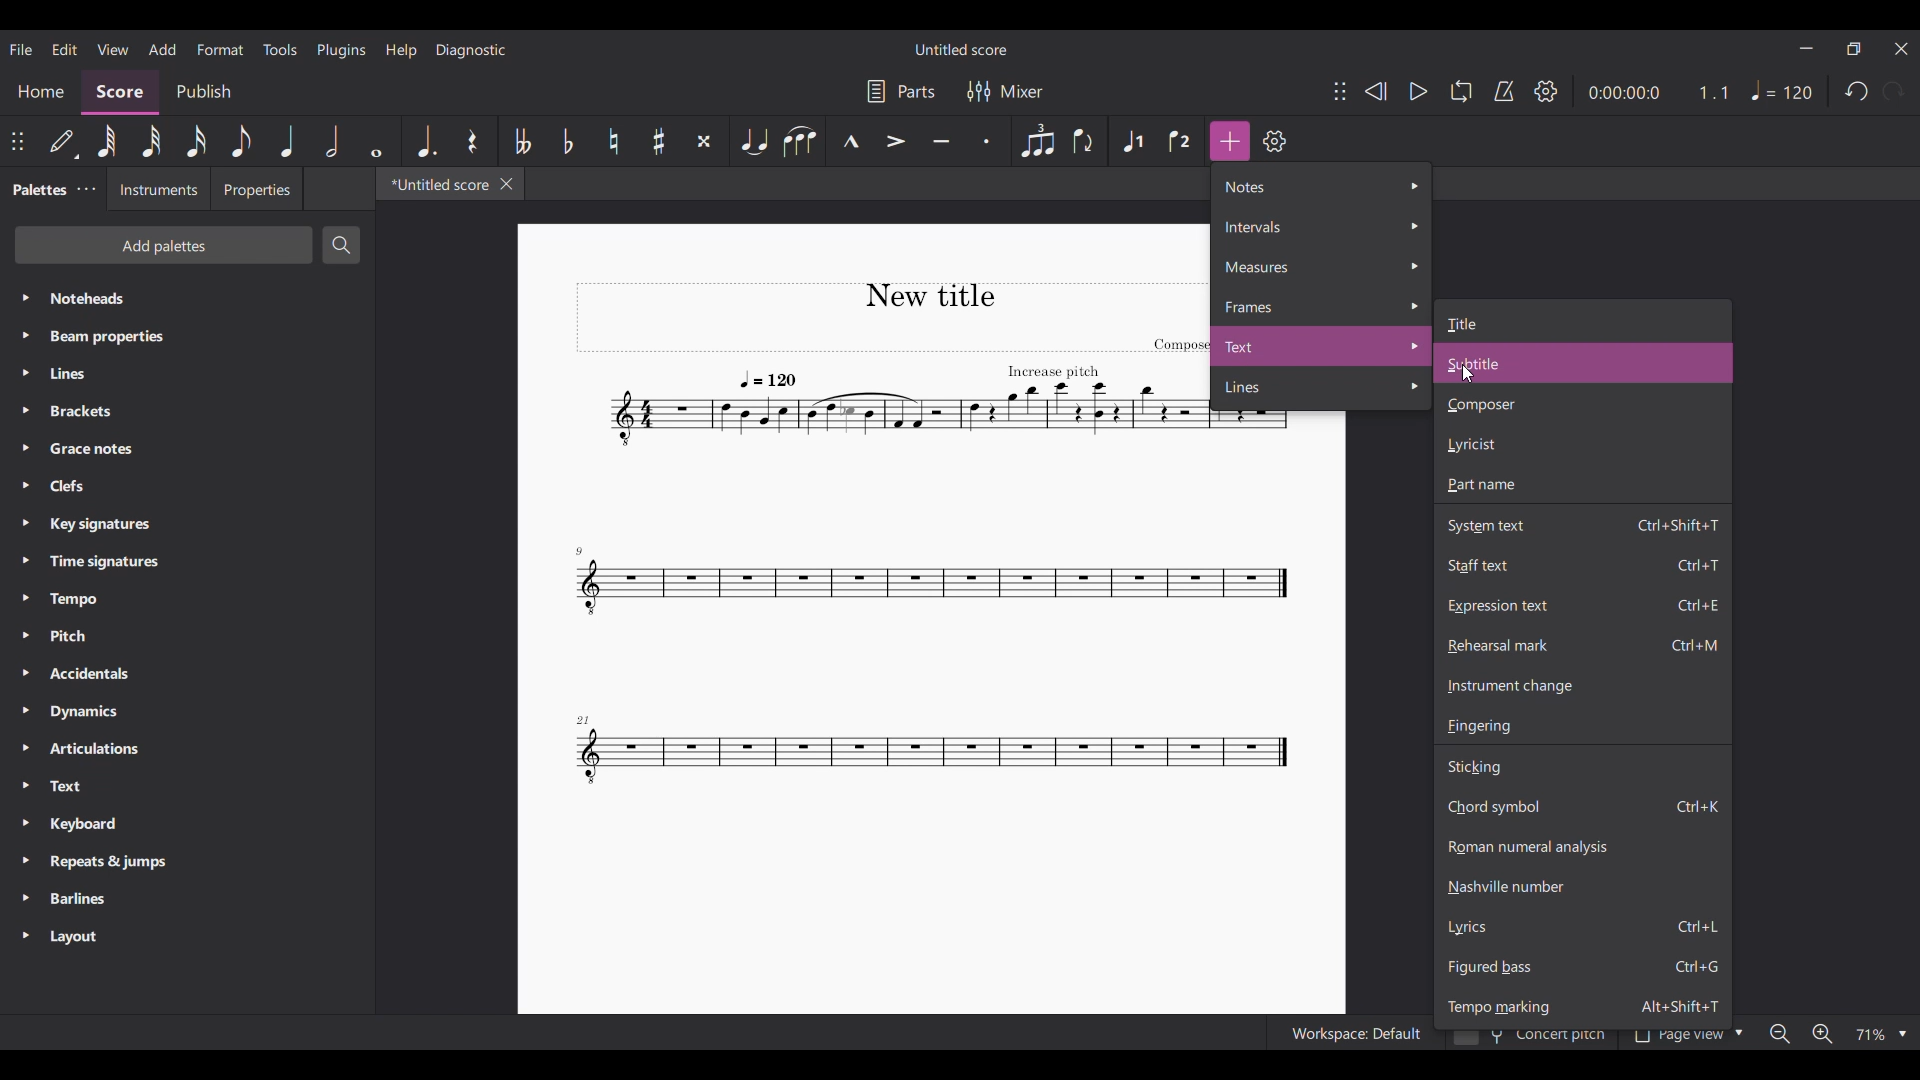 The image size is (1920, 1080). What do you see at coordinates (187, 824) in the screenshot?
I see `Keyboard` at bounding box center [187, 824].